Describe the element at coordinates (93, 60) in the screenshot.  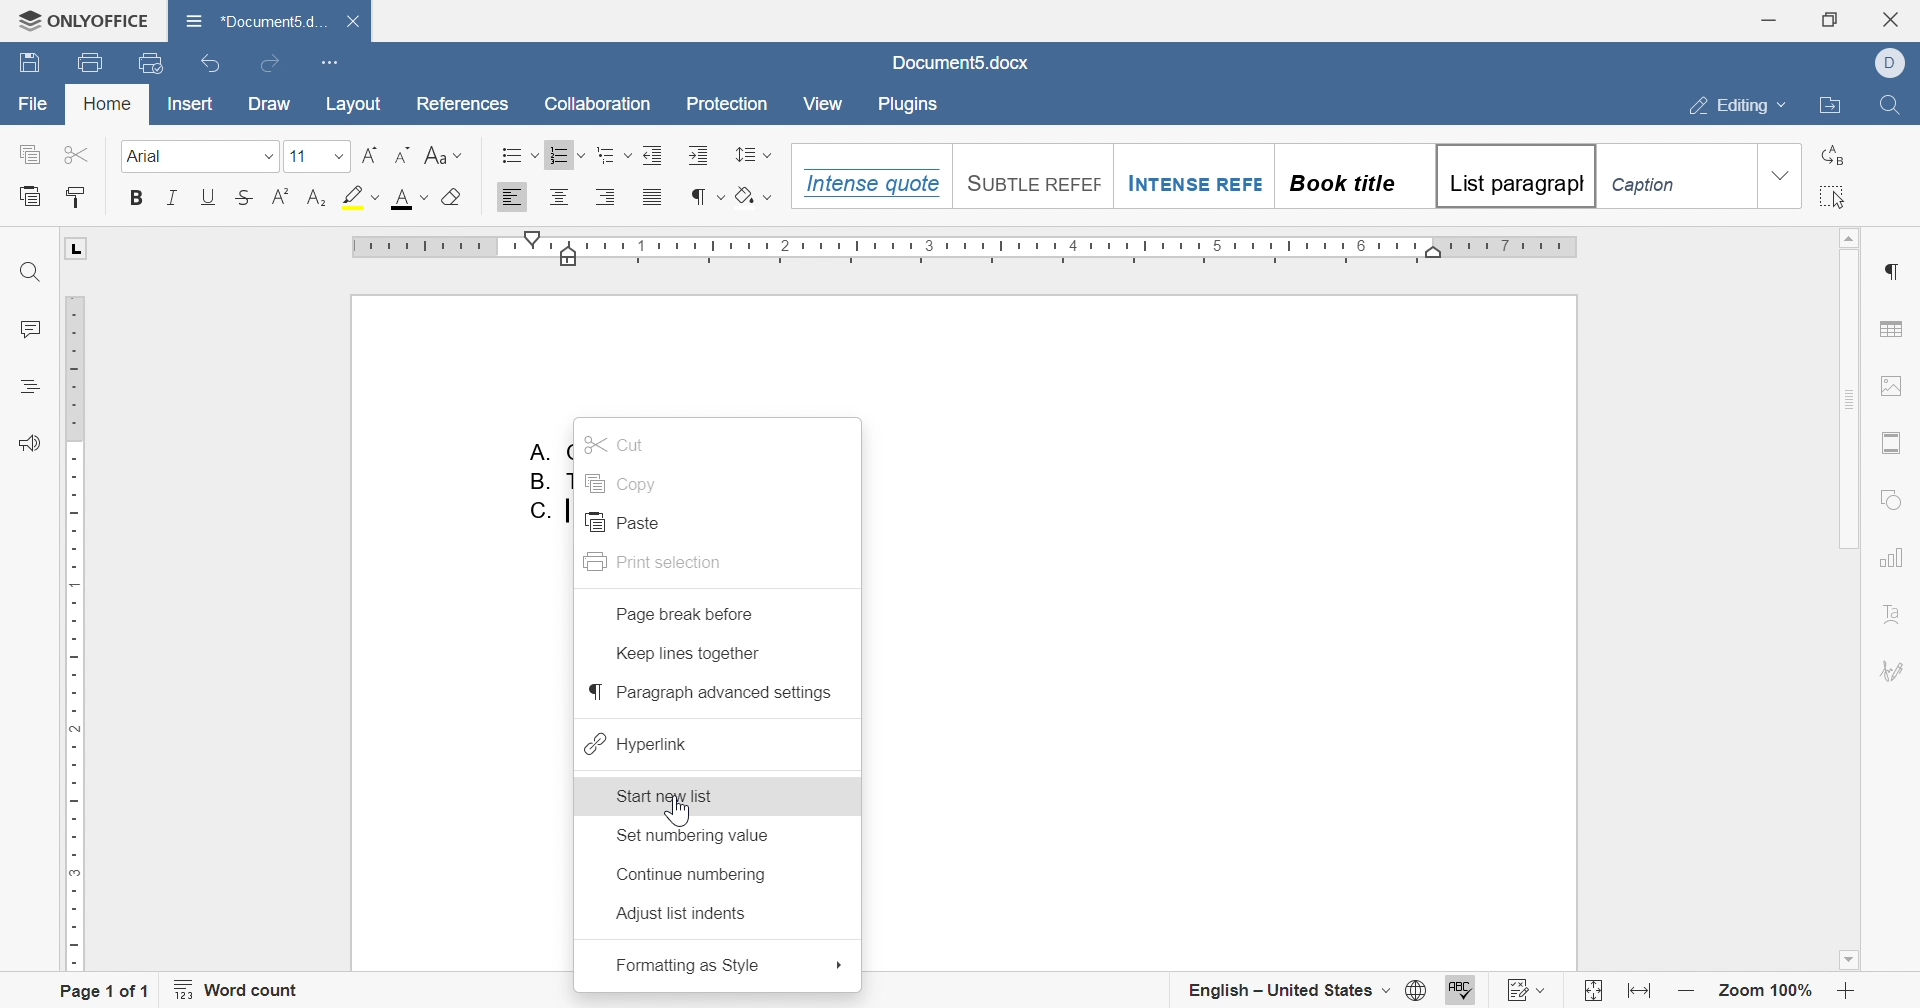
I see `print` at that location.